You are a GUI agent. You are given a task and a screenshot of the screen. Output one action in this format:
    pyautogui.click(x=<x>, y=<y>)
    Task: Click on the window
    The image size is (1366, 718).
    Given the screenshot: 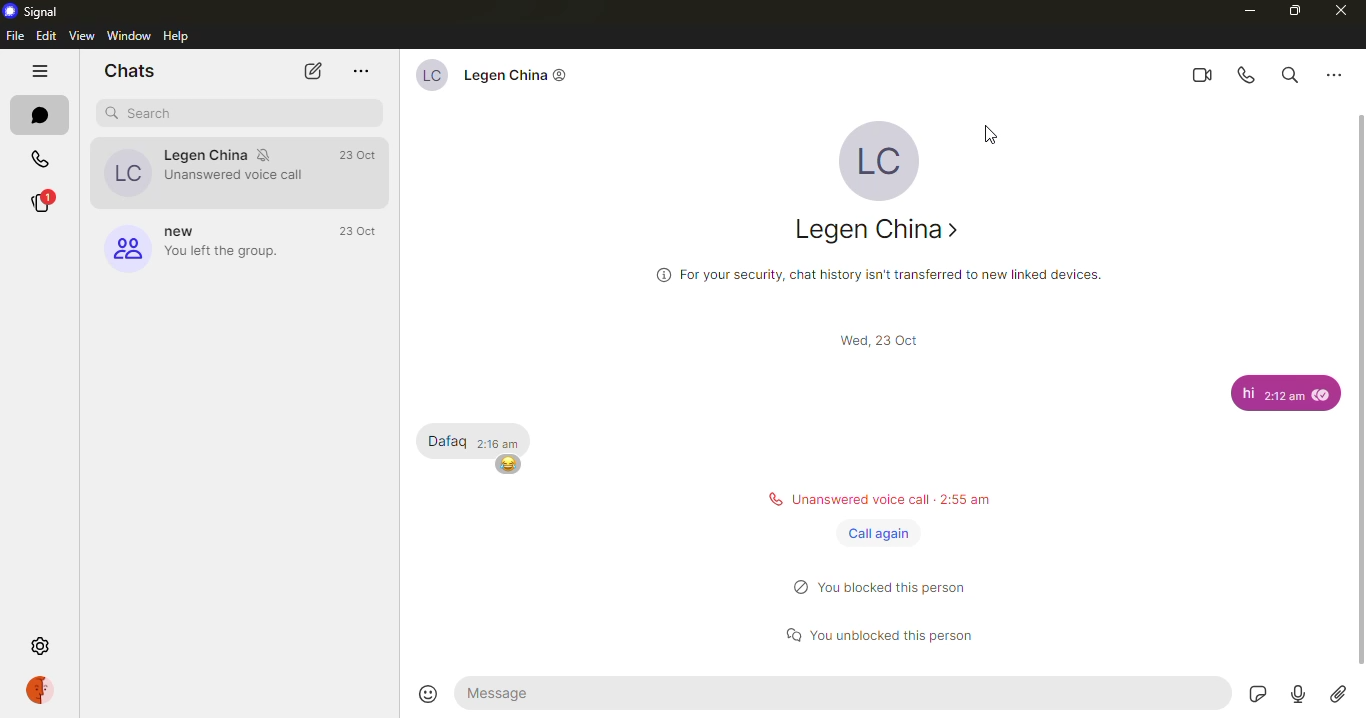 What is the action you would take?
    pyautogui.click(x=128, y=35)
    